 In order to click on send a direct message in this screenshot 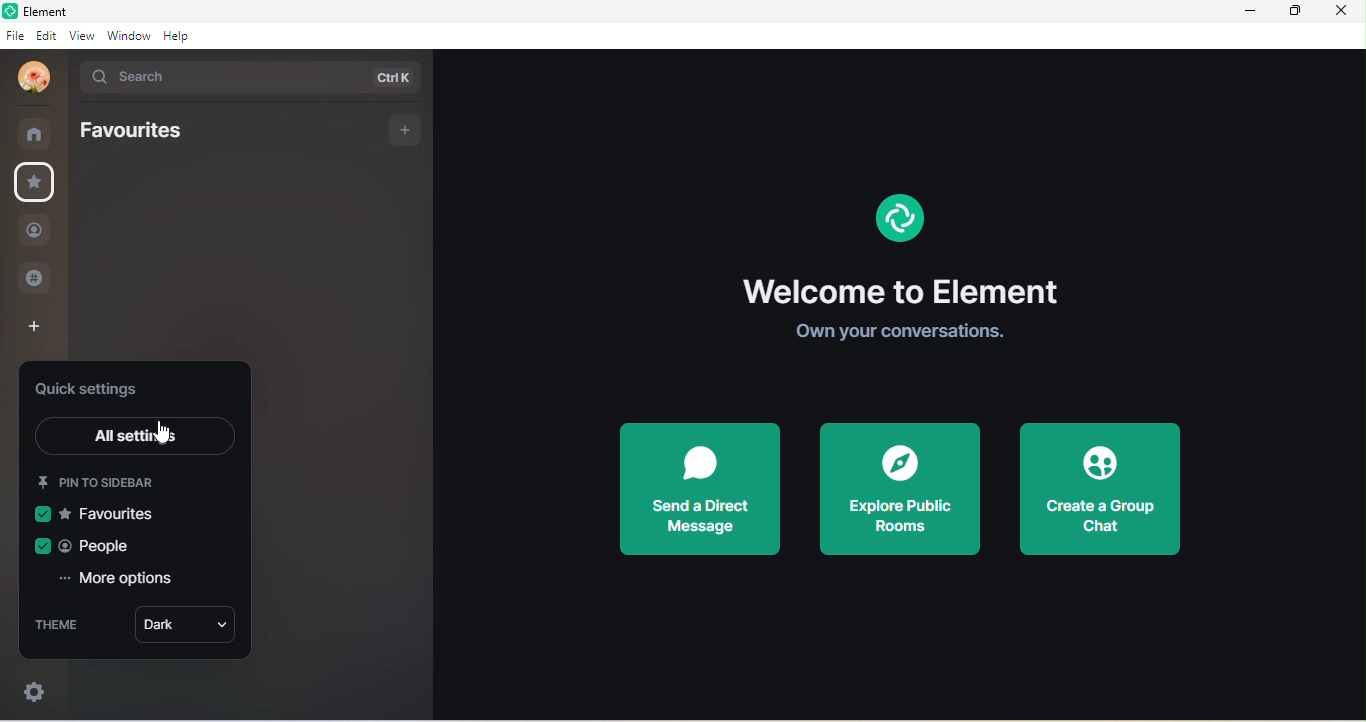, I will do `click(697, 486)`.